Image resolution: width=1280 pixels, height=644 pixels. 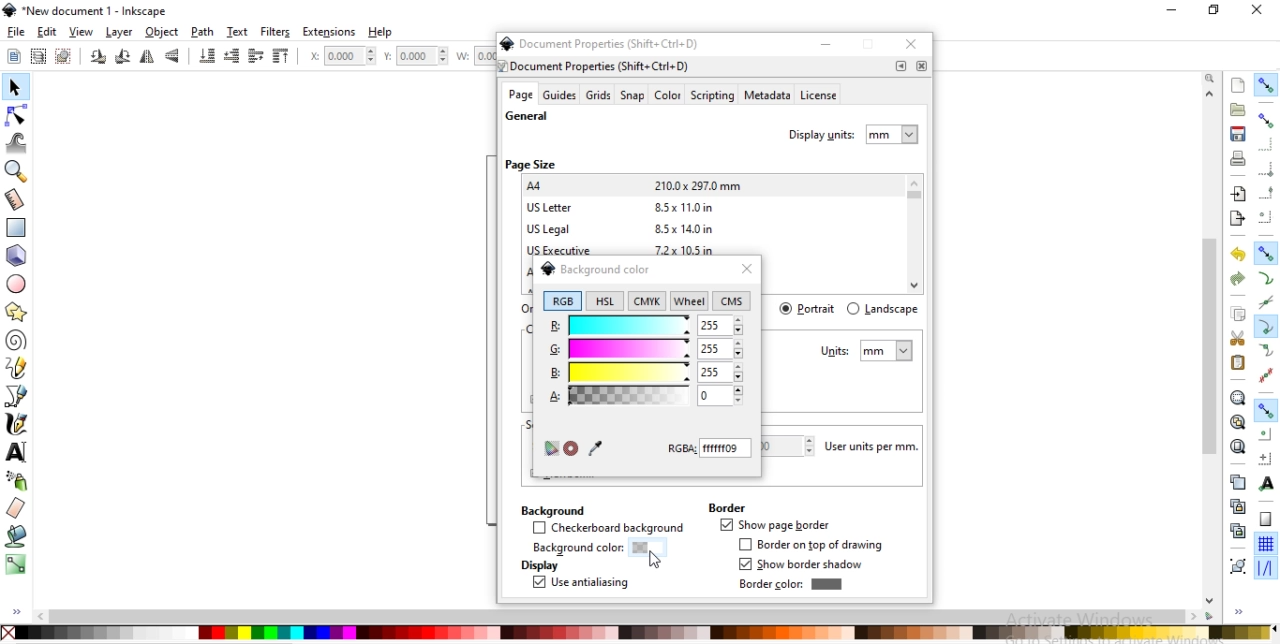 I want to click on tweak objects by sculpting or painting, so click(x=18, y=142).